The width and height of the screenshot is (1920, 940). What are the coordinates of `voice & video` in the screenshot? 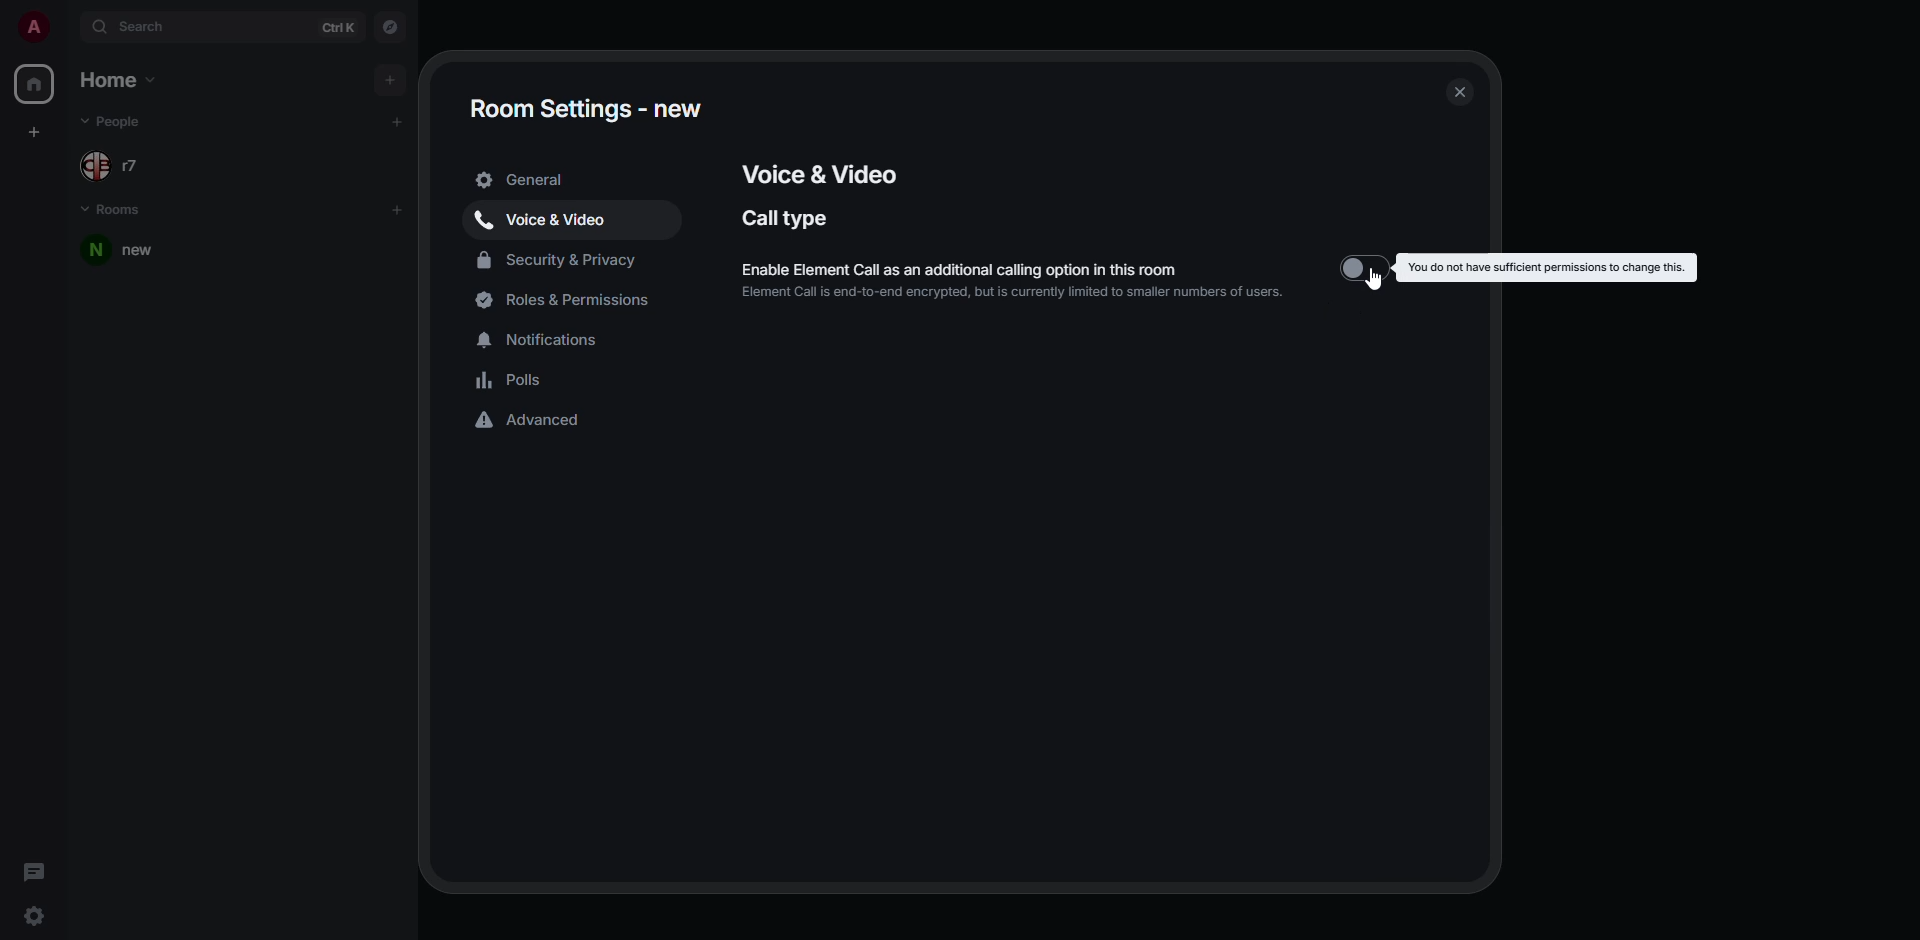 It's located at (819, 170).